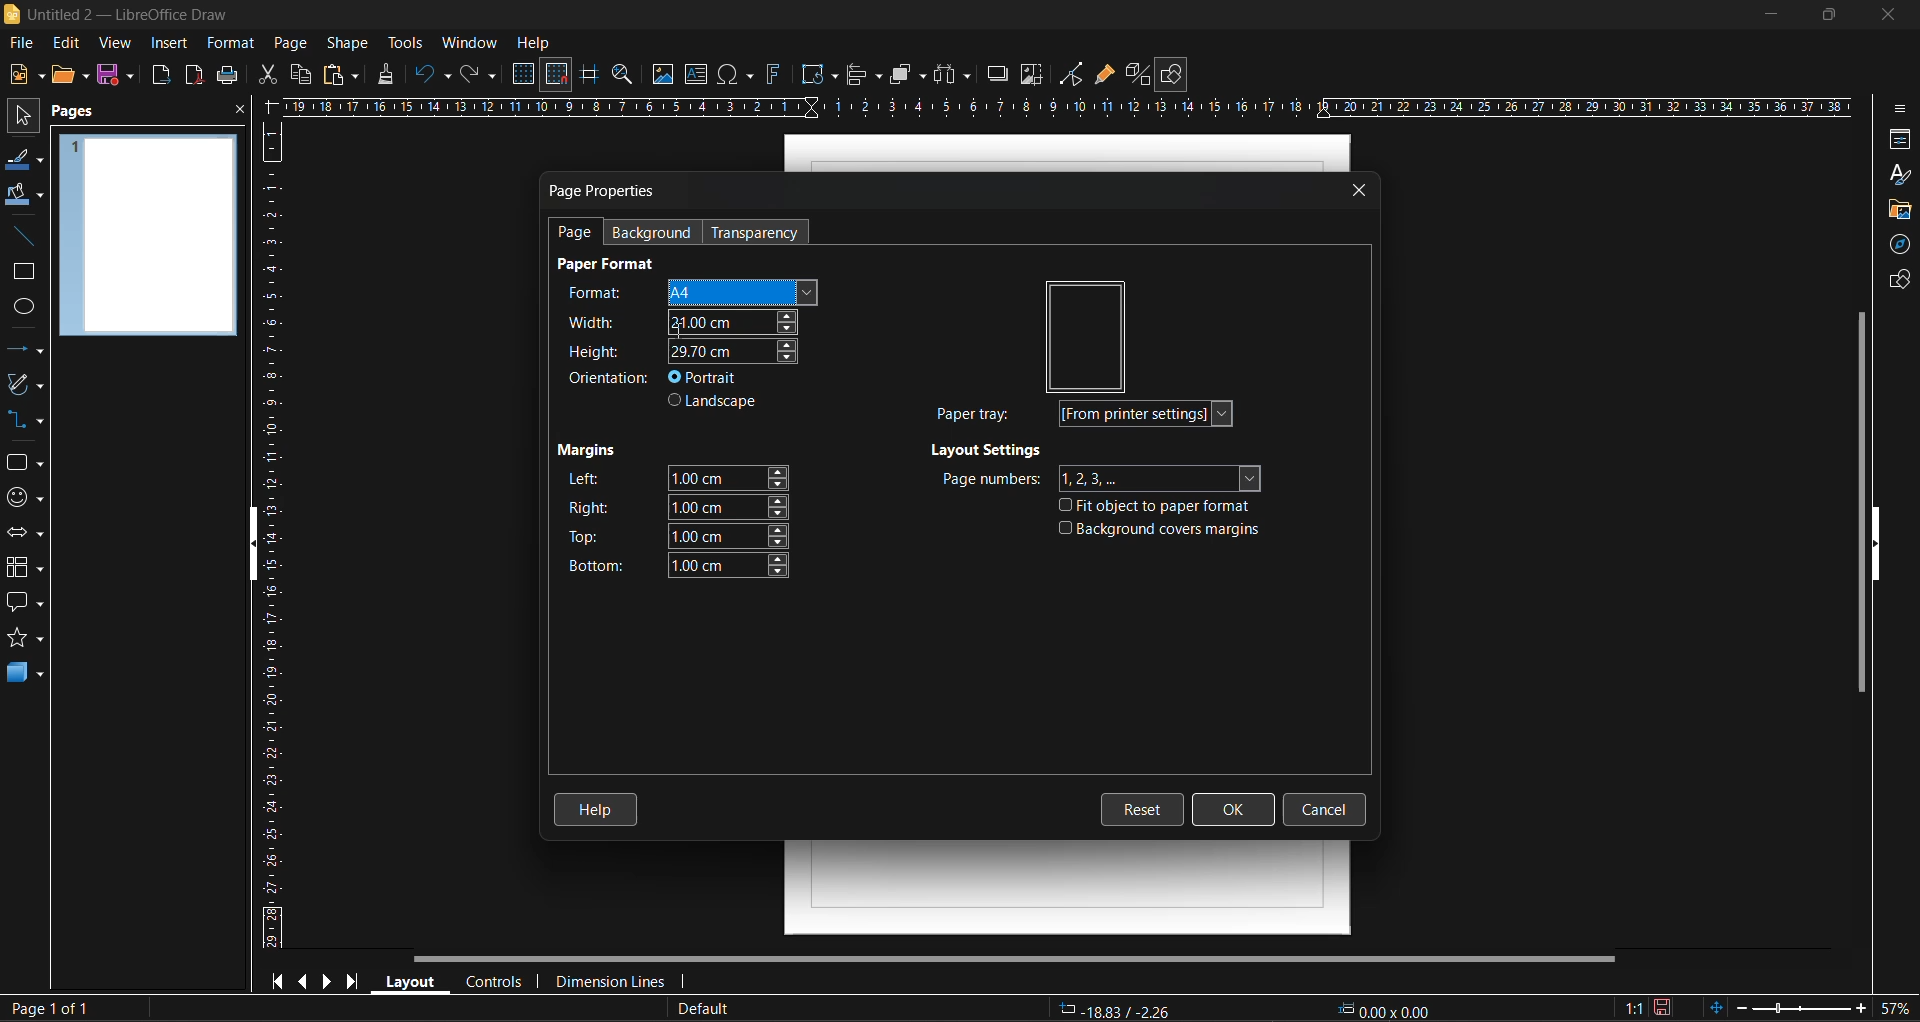 The width and height of the screenshot is (1920, 1022). I want to click on vertical scroll bar, so click(1854, 502).